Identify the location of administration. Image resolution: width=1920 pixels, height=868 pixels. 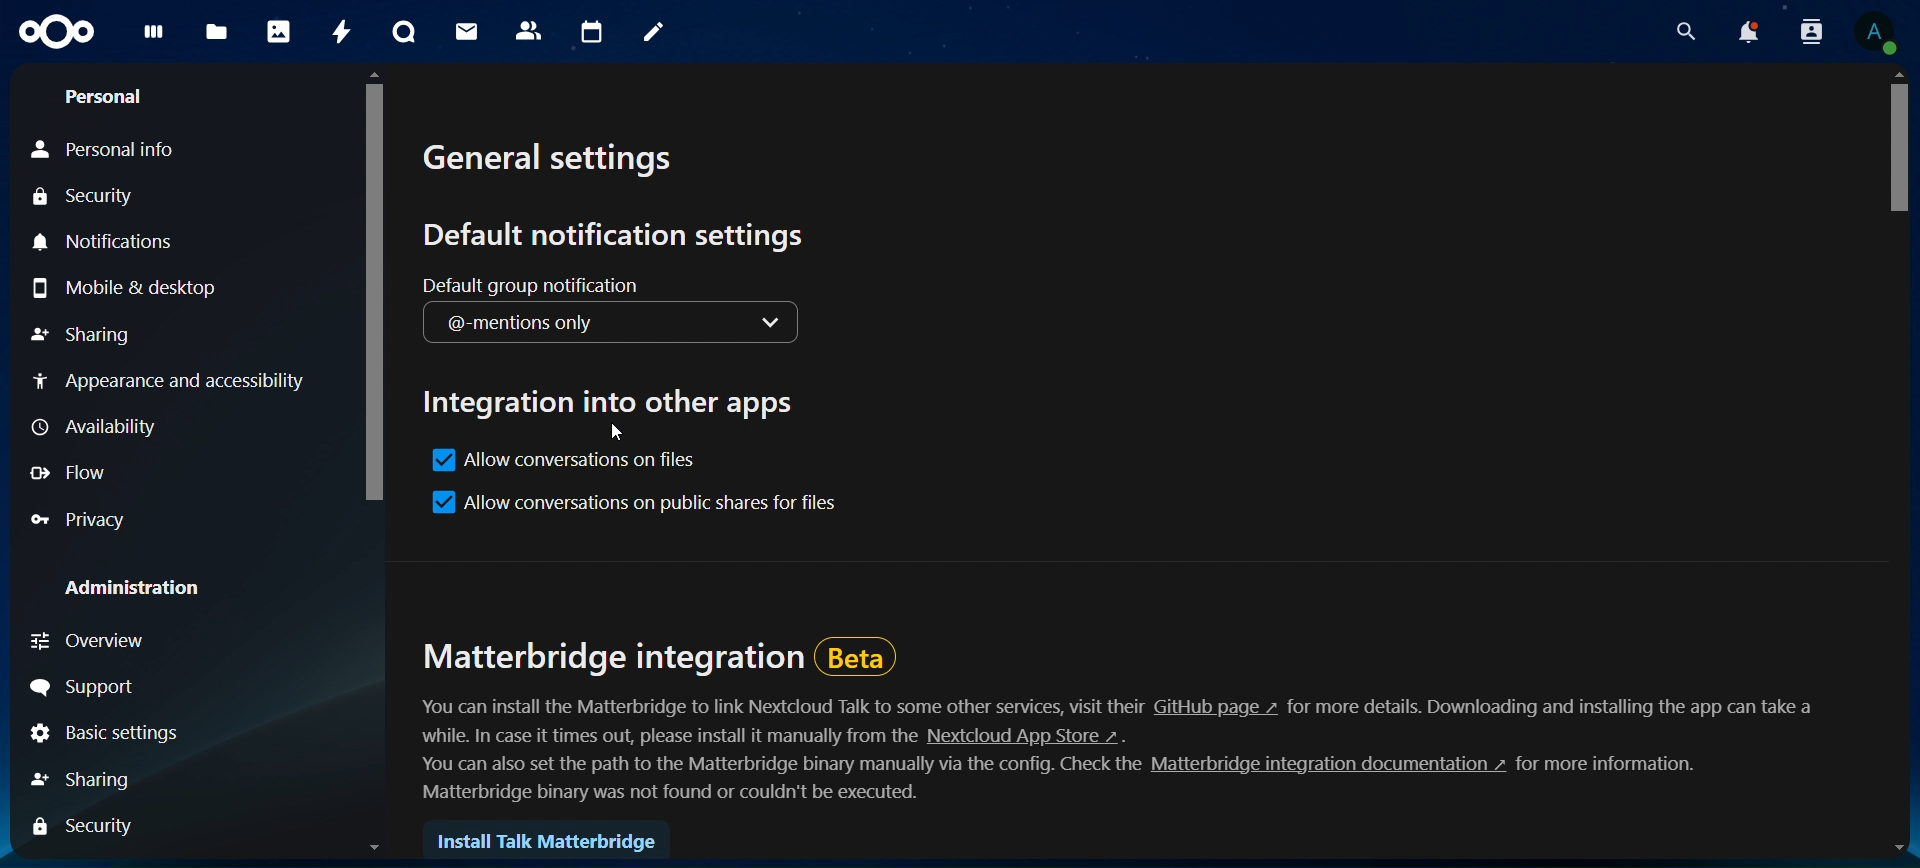
(136, 585).